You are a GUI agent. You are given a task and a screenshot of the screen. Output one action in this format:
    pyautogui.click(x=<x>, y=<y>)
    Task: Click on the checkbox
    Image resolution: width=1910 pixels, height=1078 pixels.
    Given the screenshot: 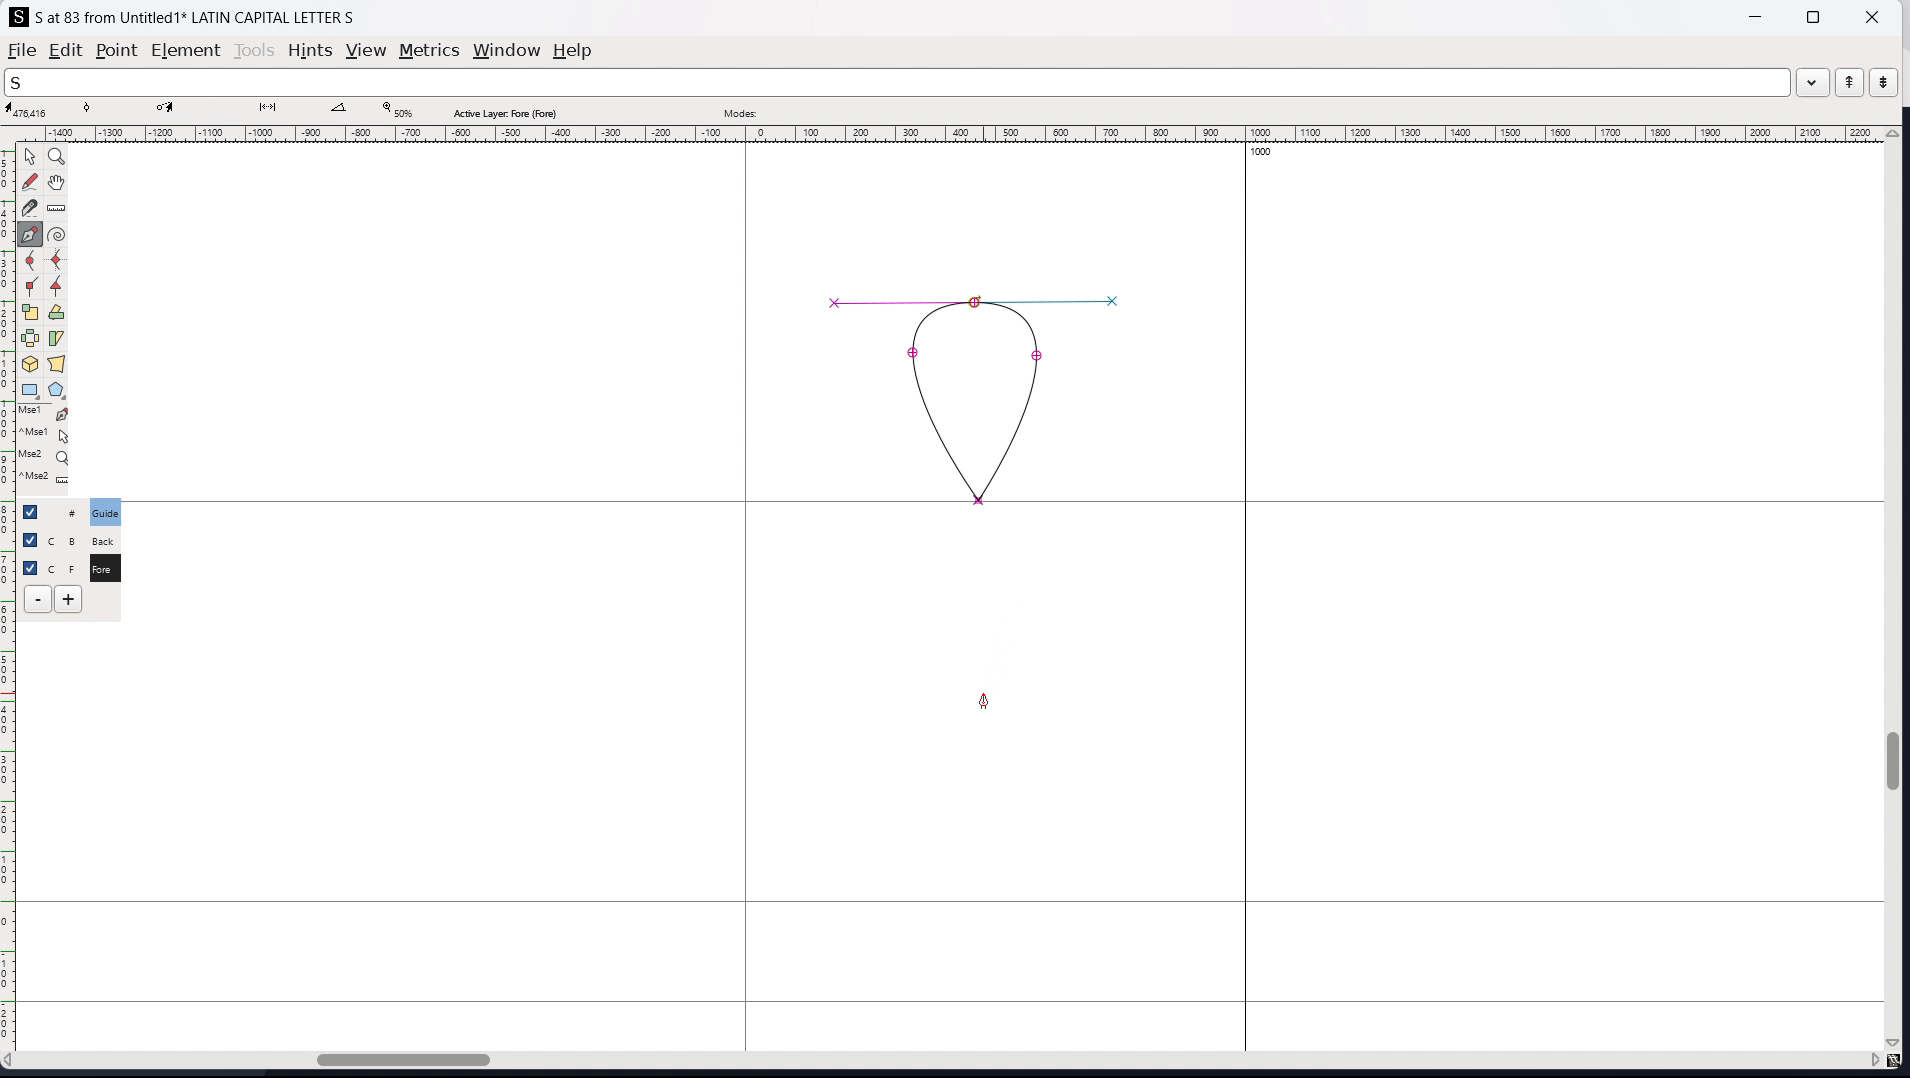 What is the action you would take?
    pyautogui.click(x=29, y=538)
    